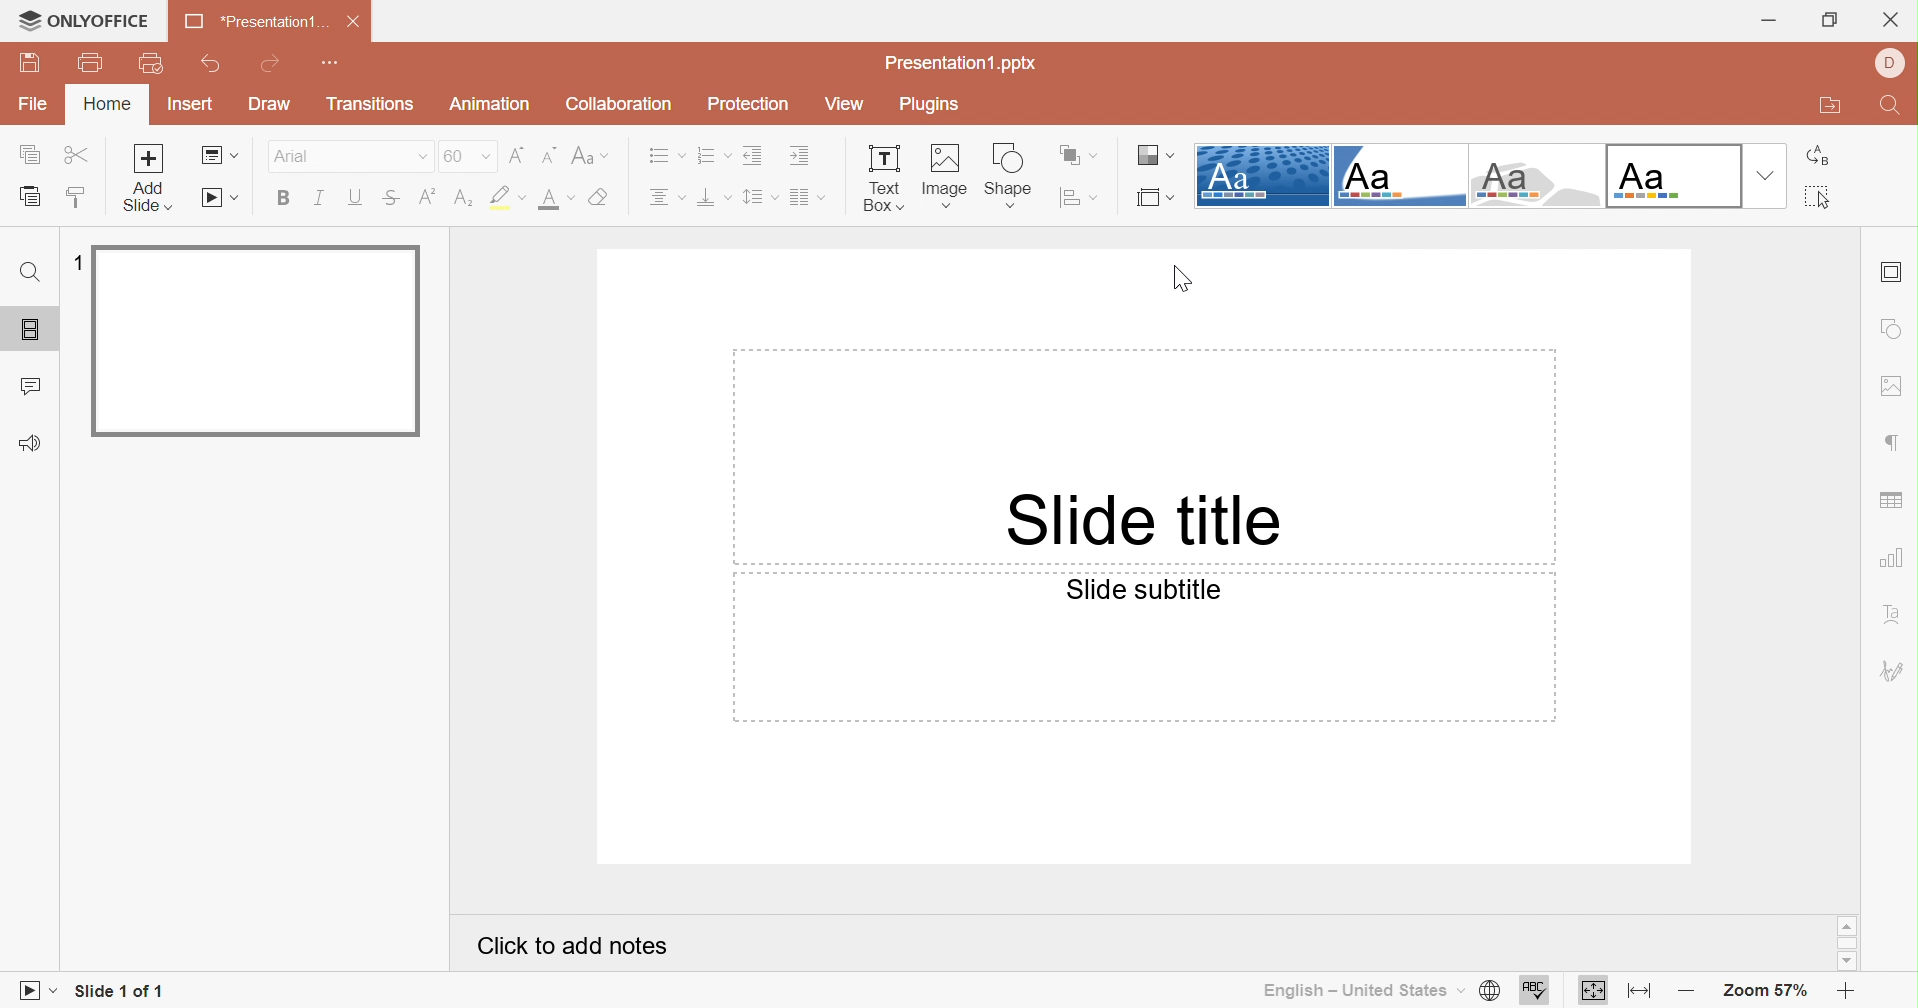 Image resolution: width=1918 pixels, height=1008 pixels. What do you see at coordinates (753, 156) in the screenshot?
I see `Decrease indent` at bounding box center [753, 156].